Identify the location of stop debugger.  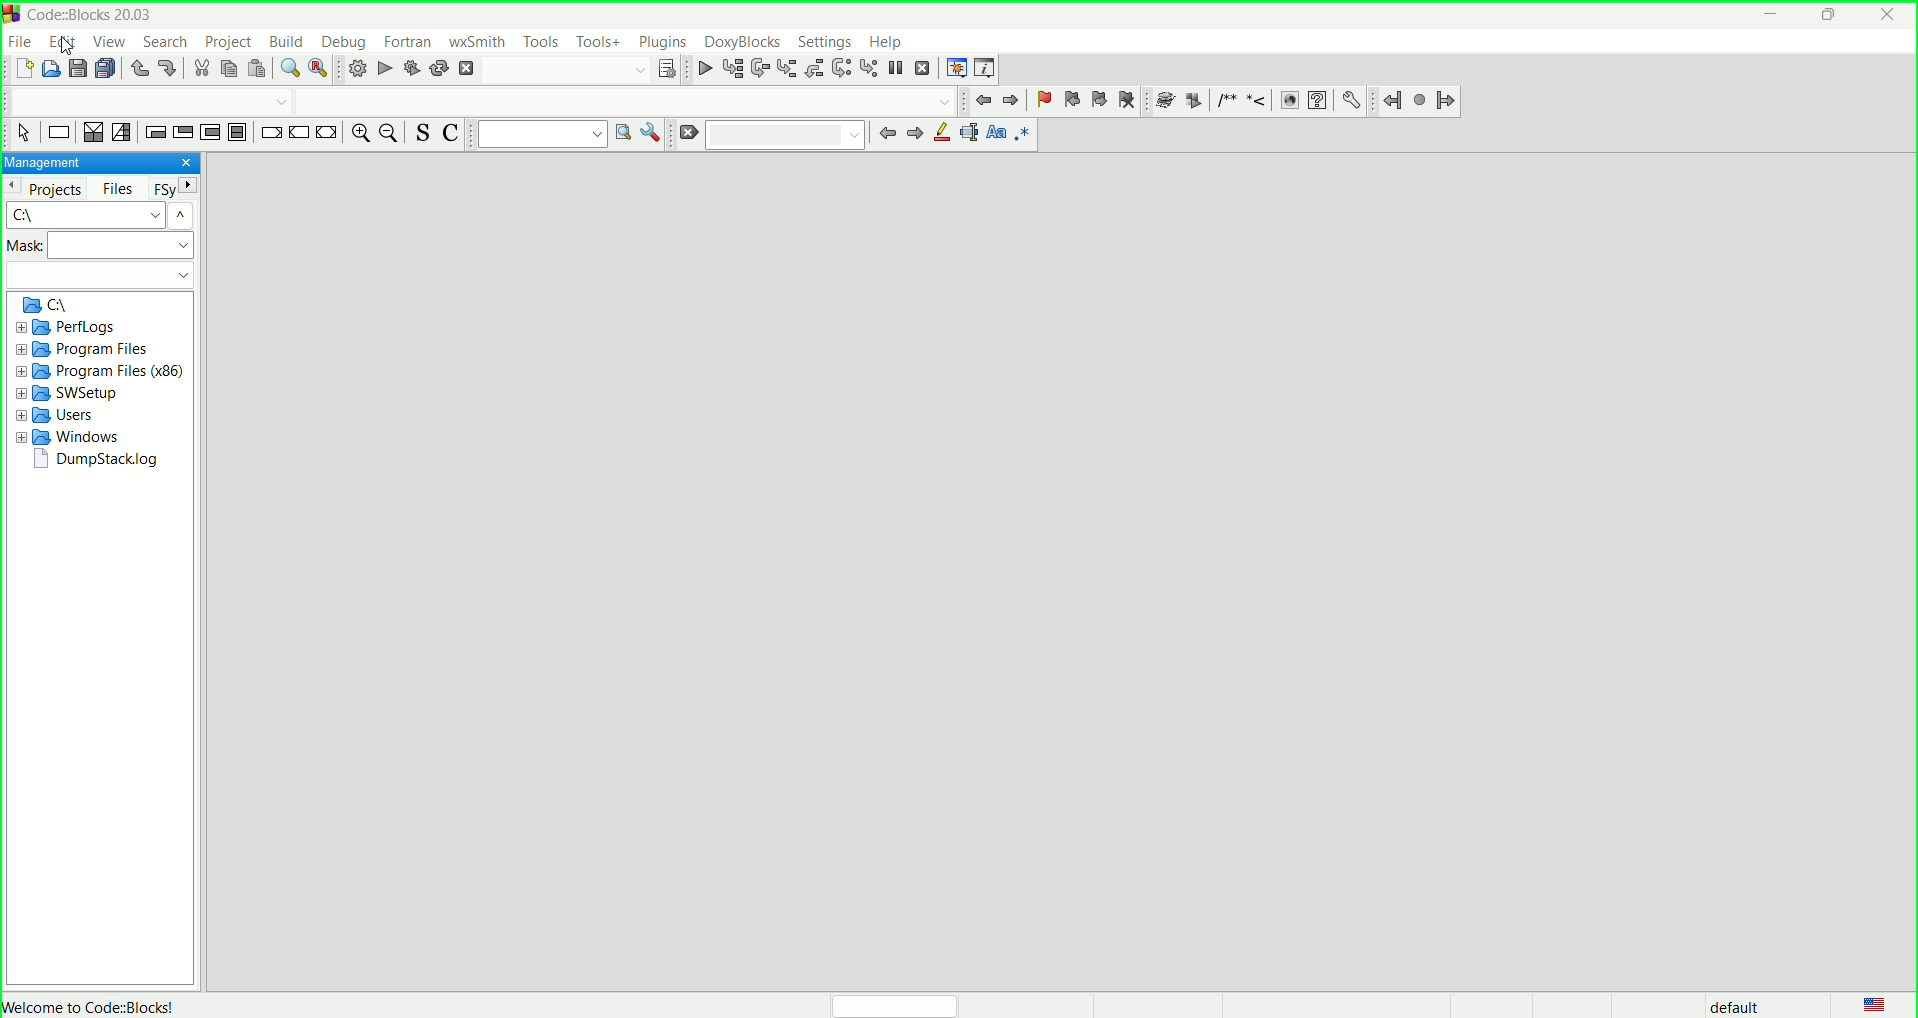
(926, 69).